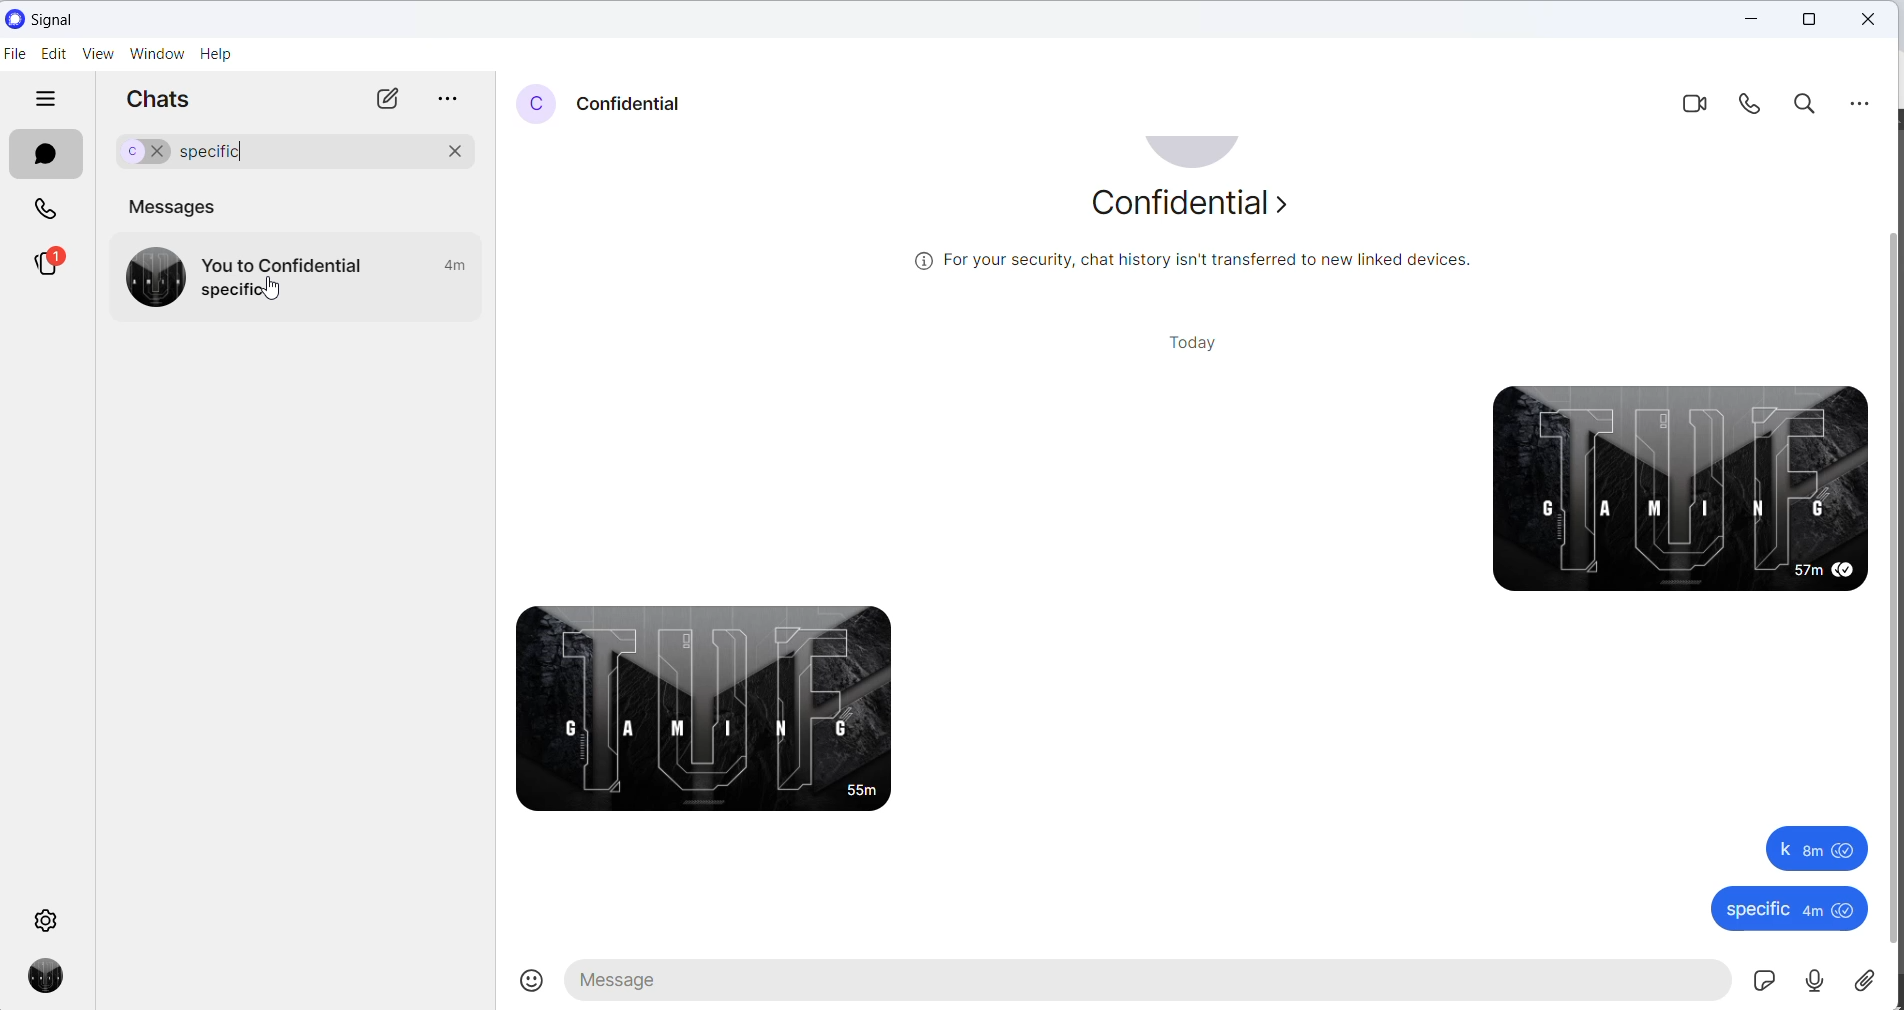  Describe the element at coordinates (49, 209) in the screenshot. I see `calls` at that location.